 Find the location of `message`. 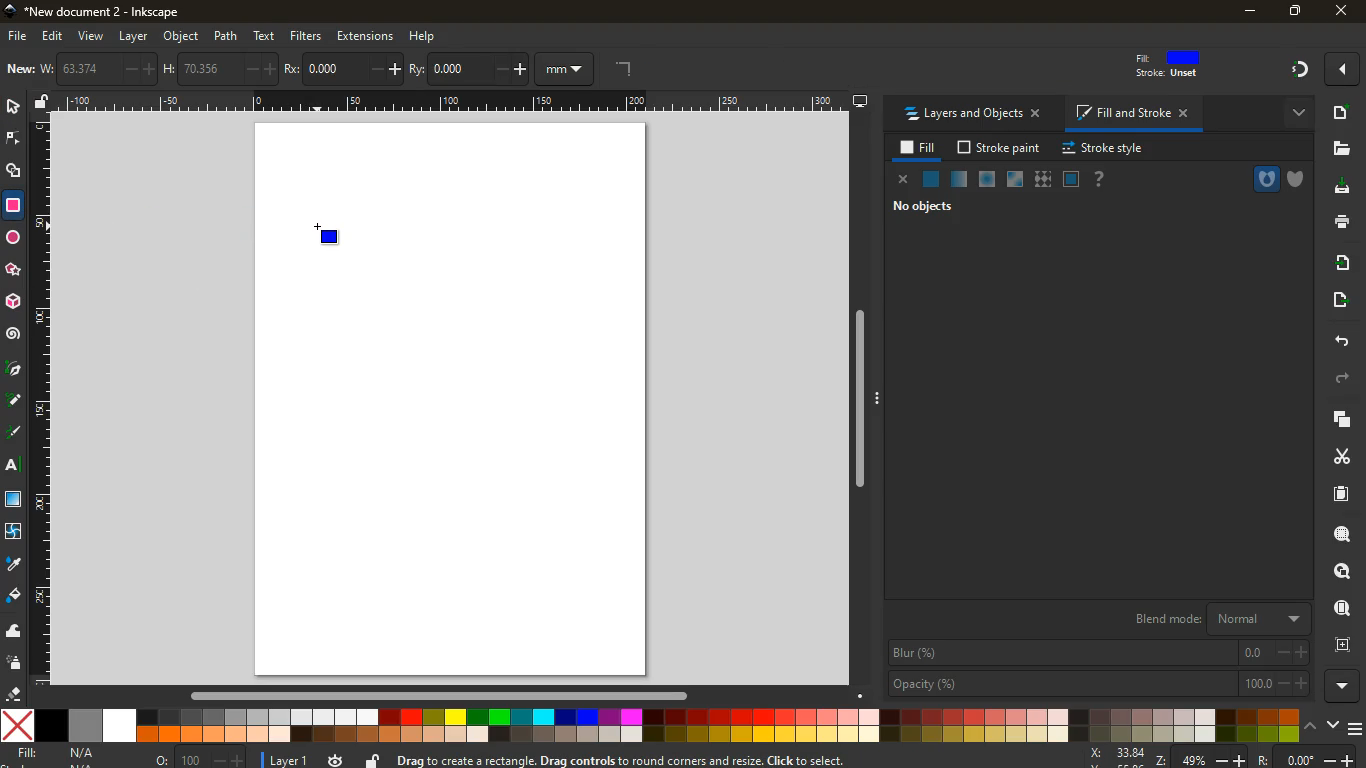

message is located at coordinates (708, 759).